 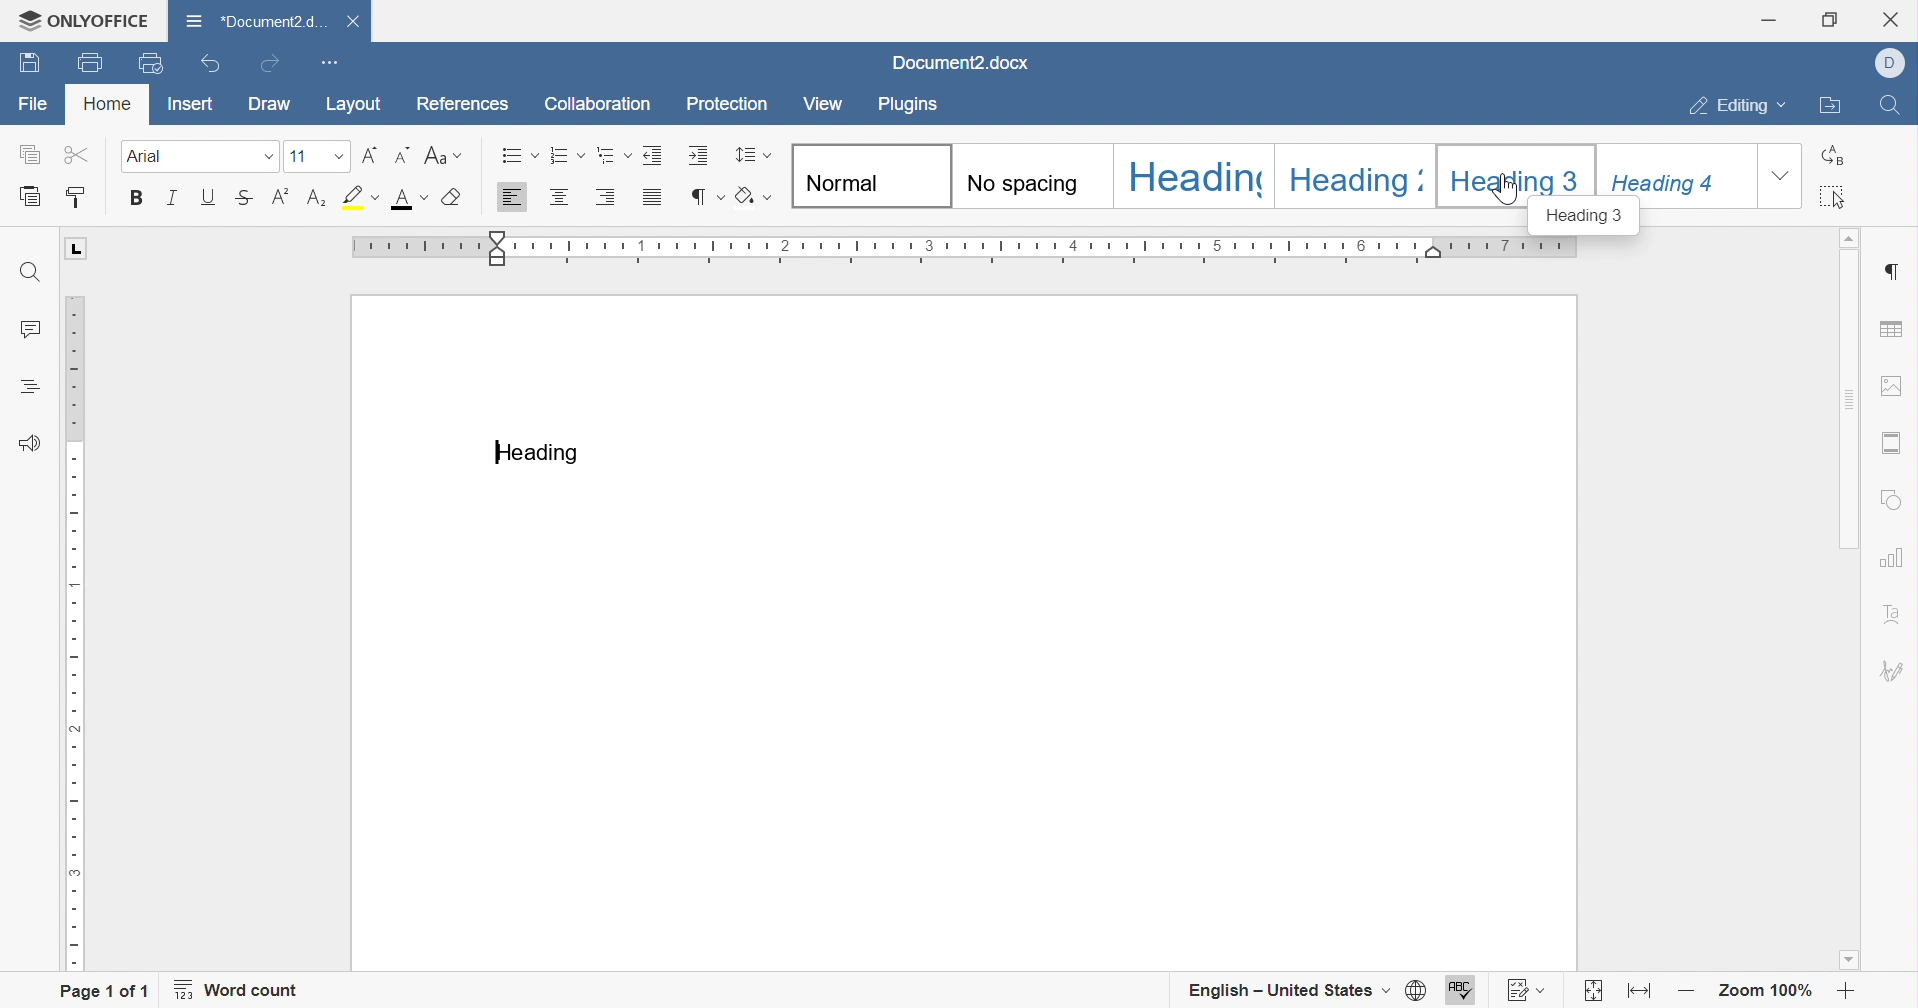 What do you see at coordinates (254, 21) in the screenshot?
I see `*Document2.docx` at bounding box center [254, 21].